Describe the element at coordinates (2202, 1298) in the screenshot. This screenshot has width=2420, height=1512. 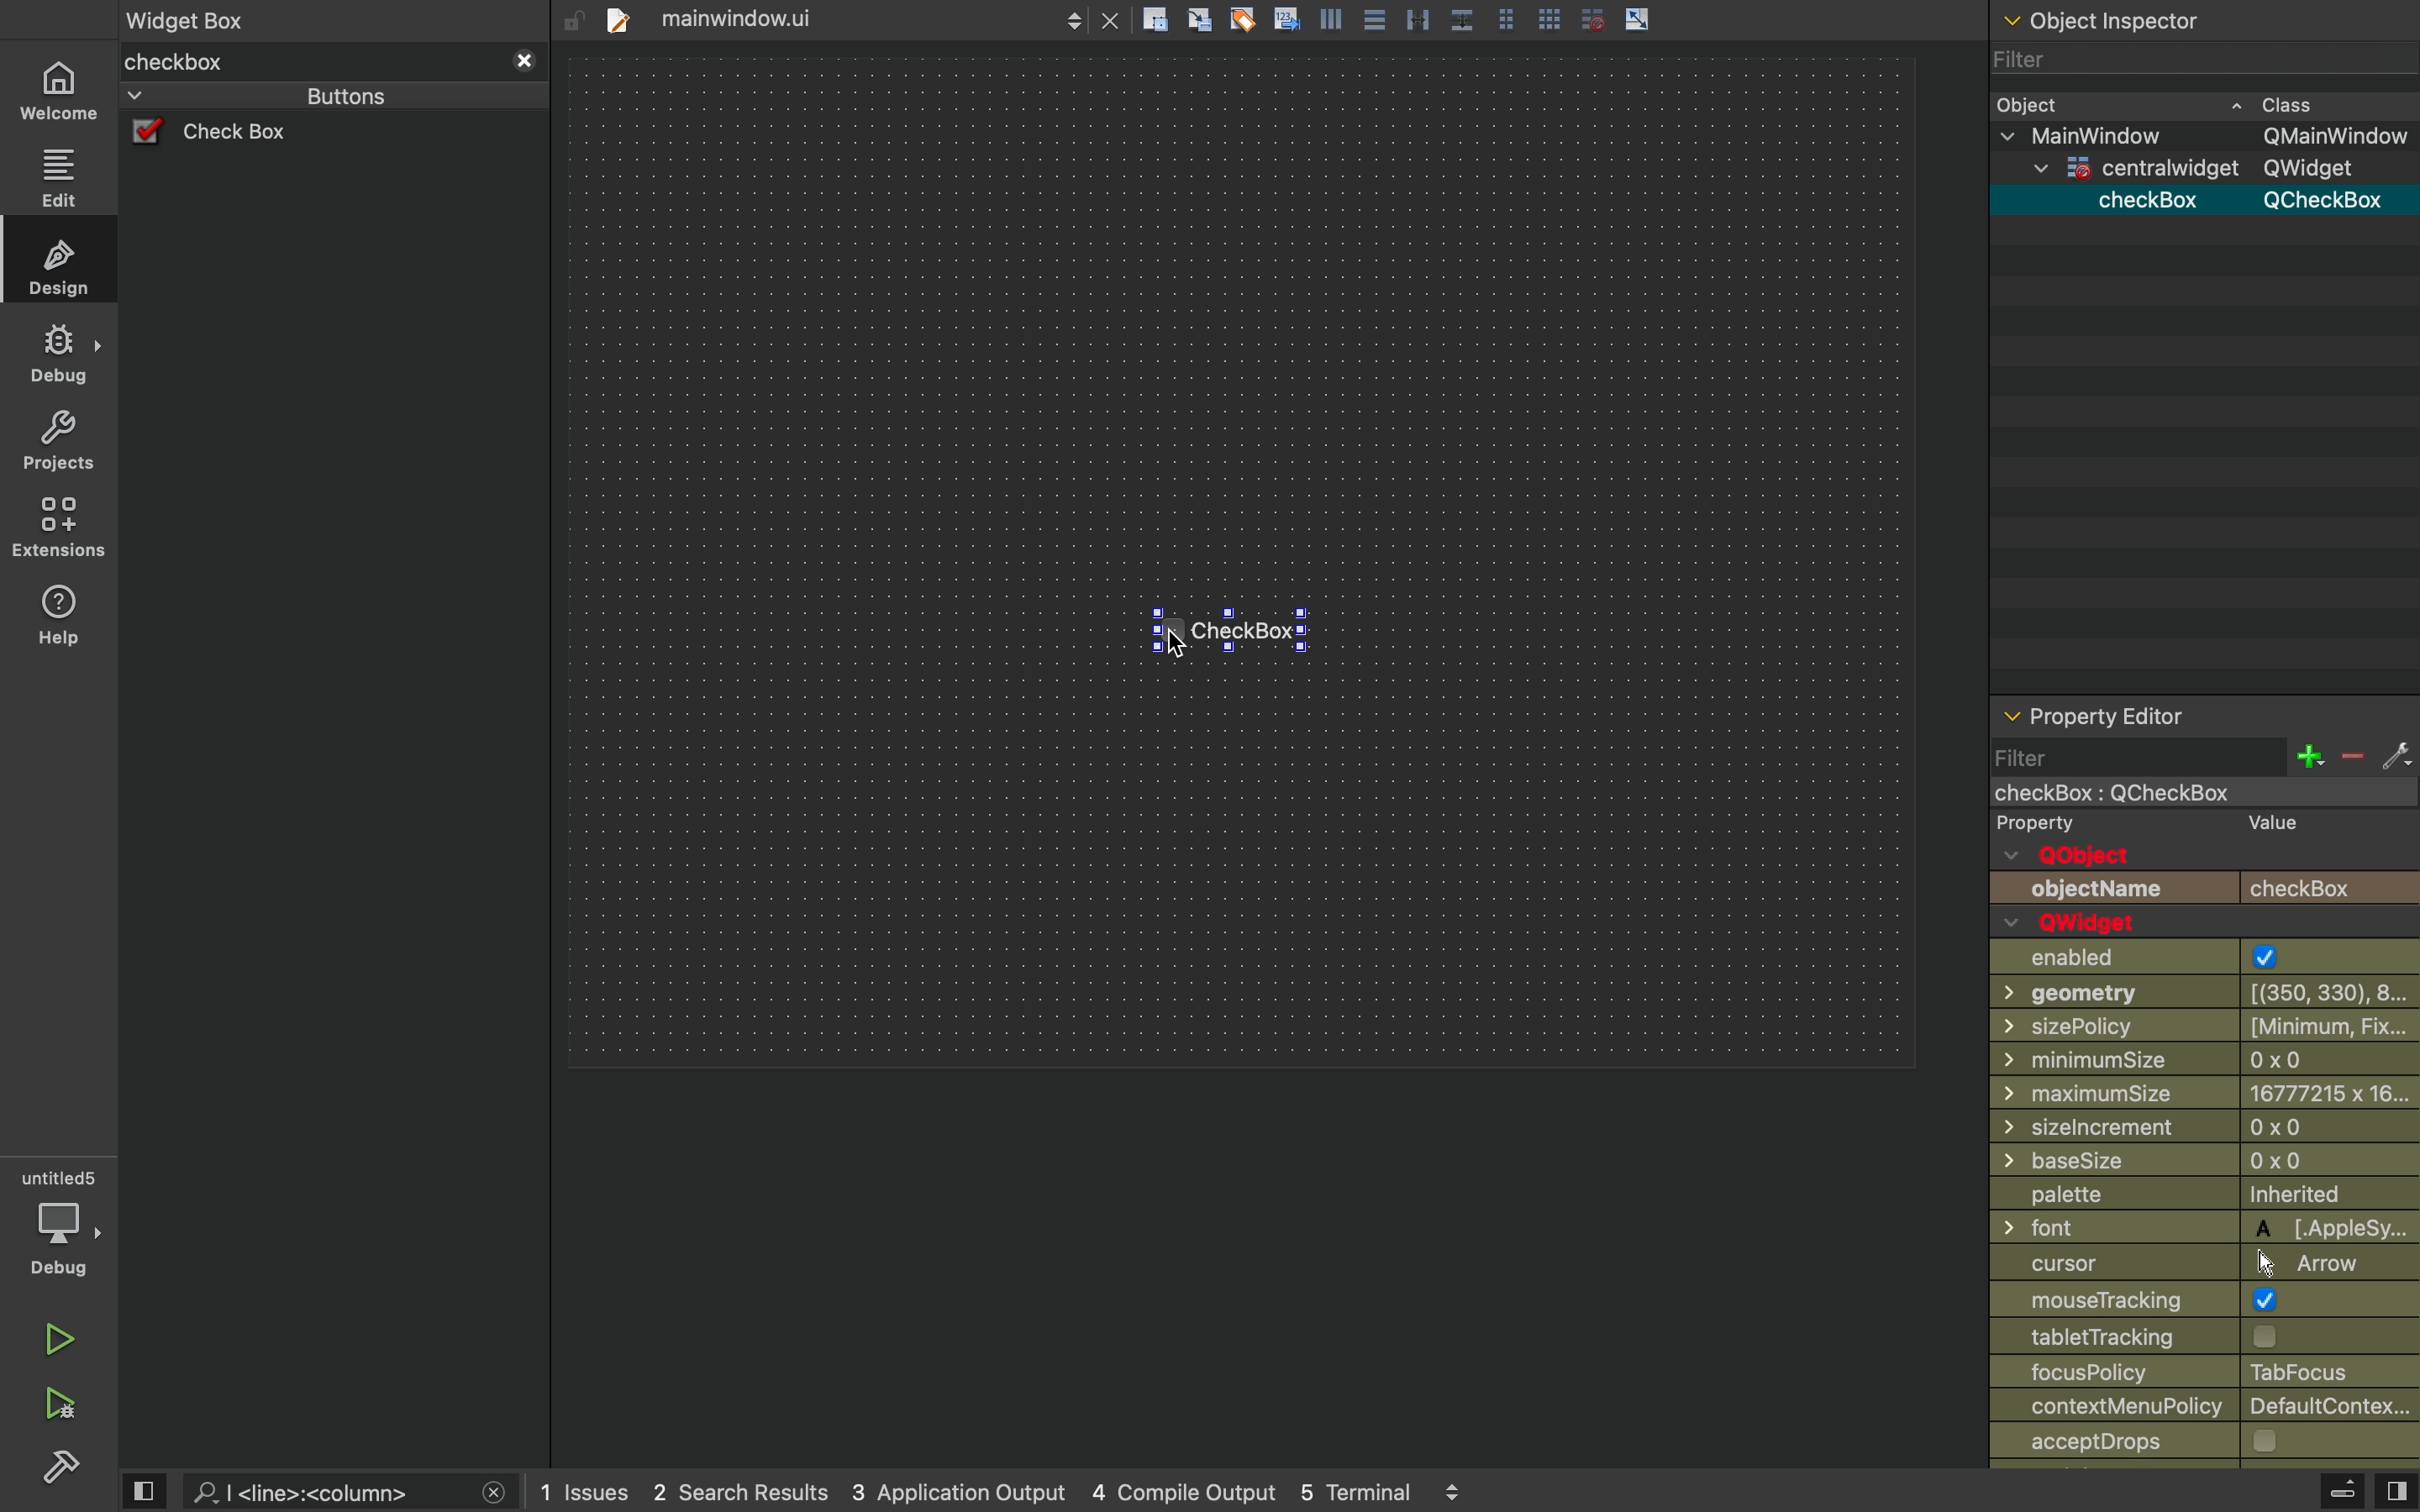
I see `mouse tracking` at that location.